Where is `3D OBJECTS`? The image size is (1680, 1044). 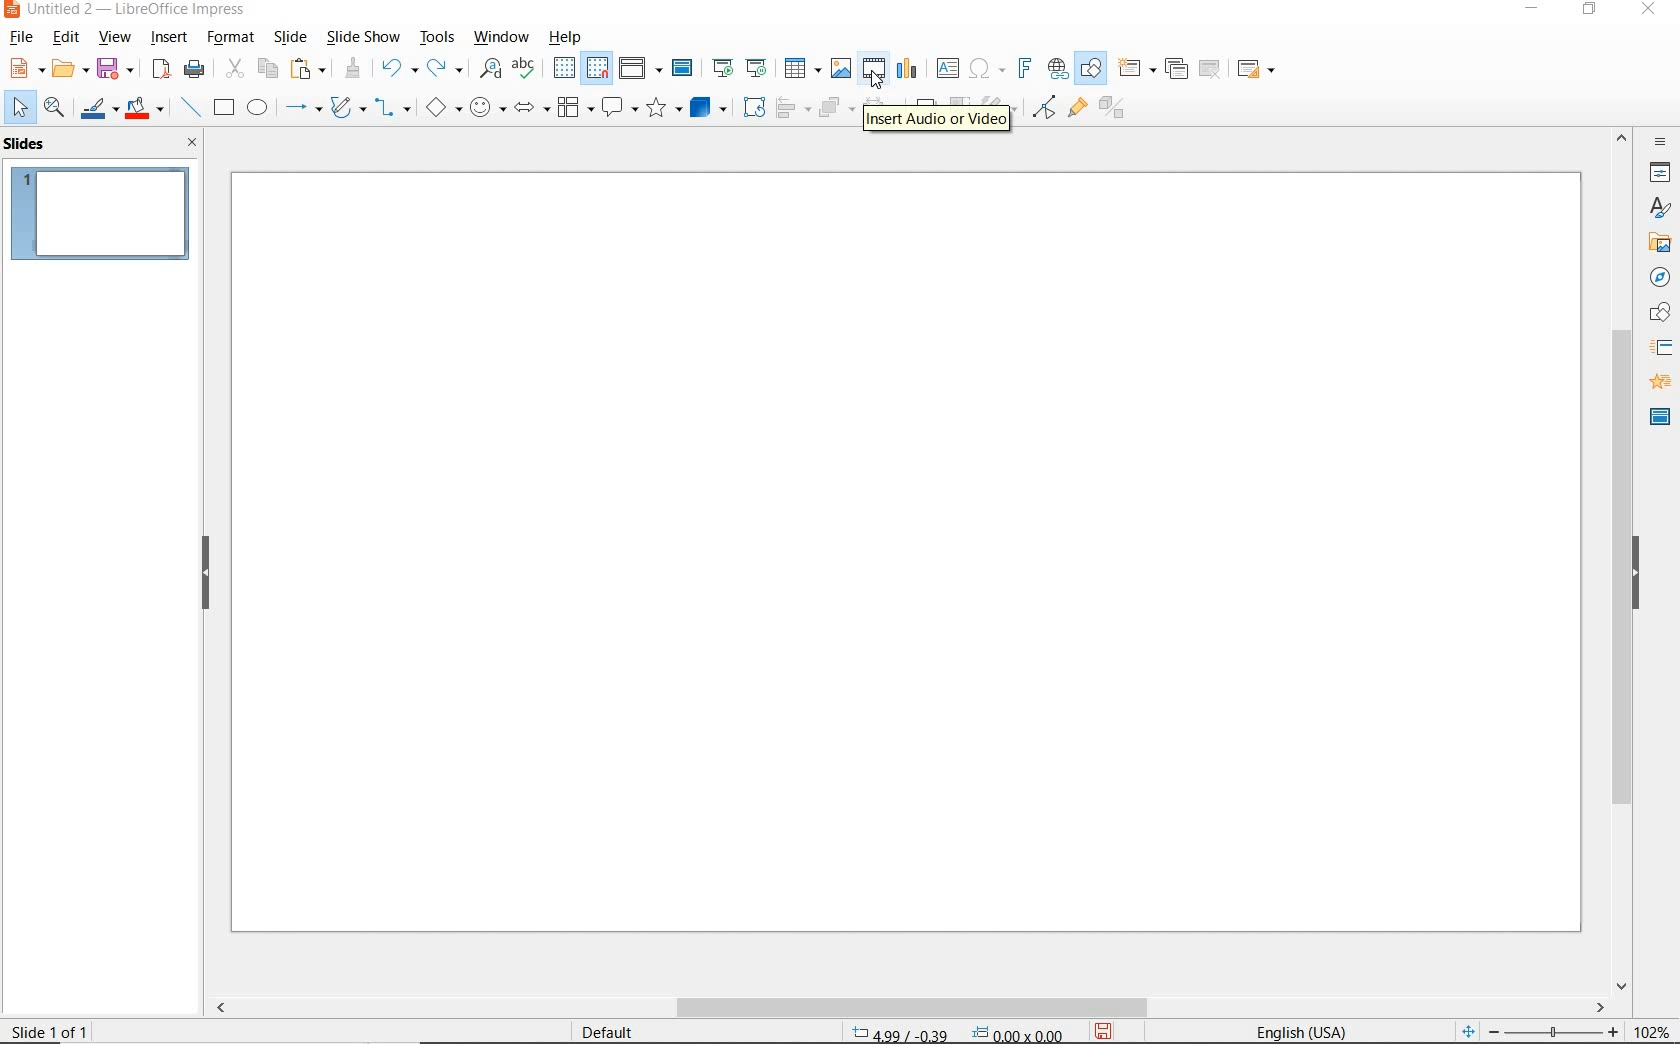
3D OBJECTS is located at coordinates (707, 108).